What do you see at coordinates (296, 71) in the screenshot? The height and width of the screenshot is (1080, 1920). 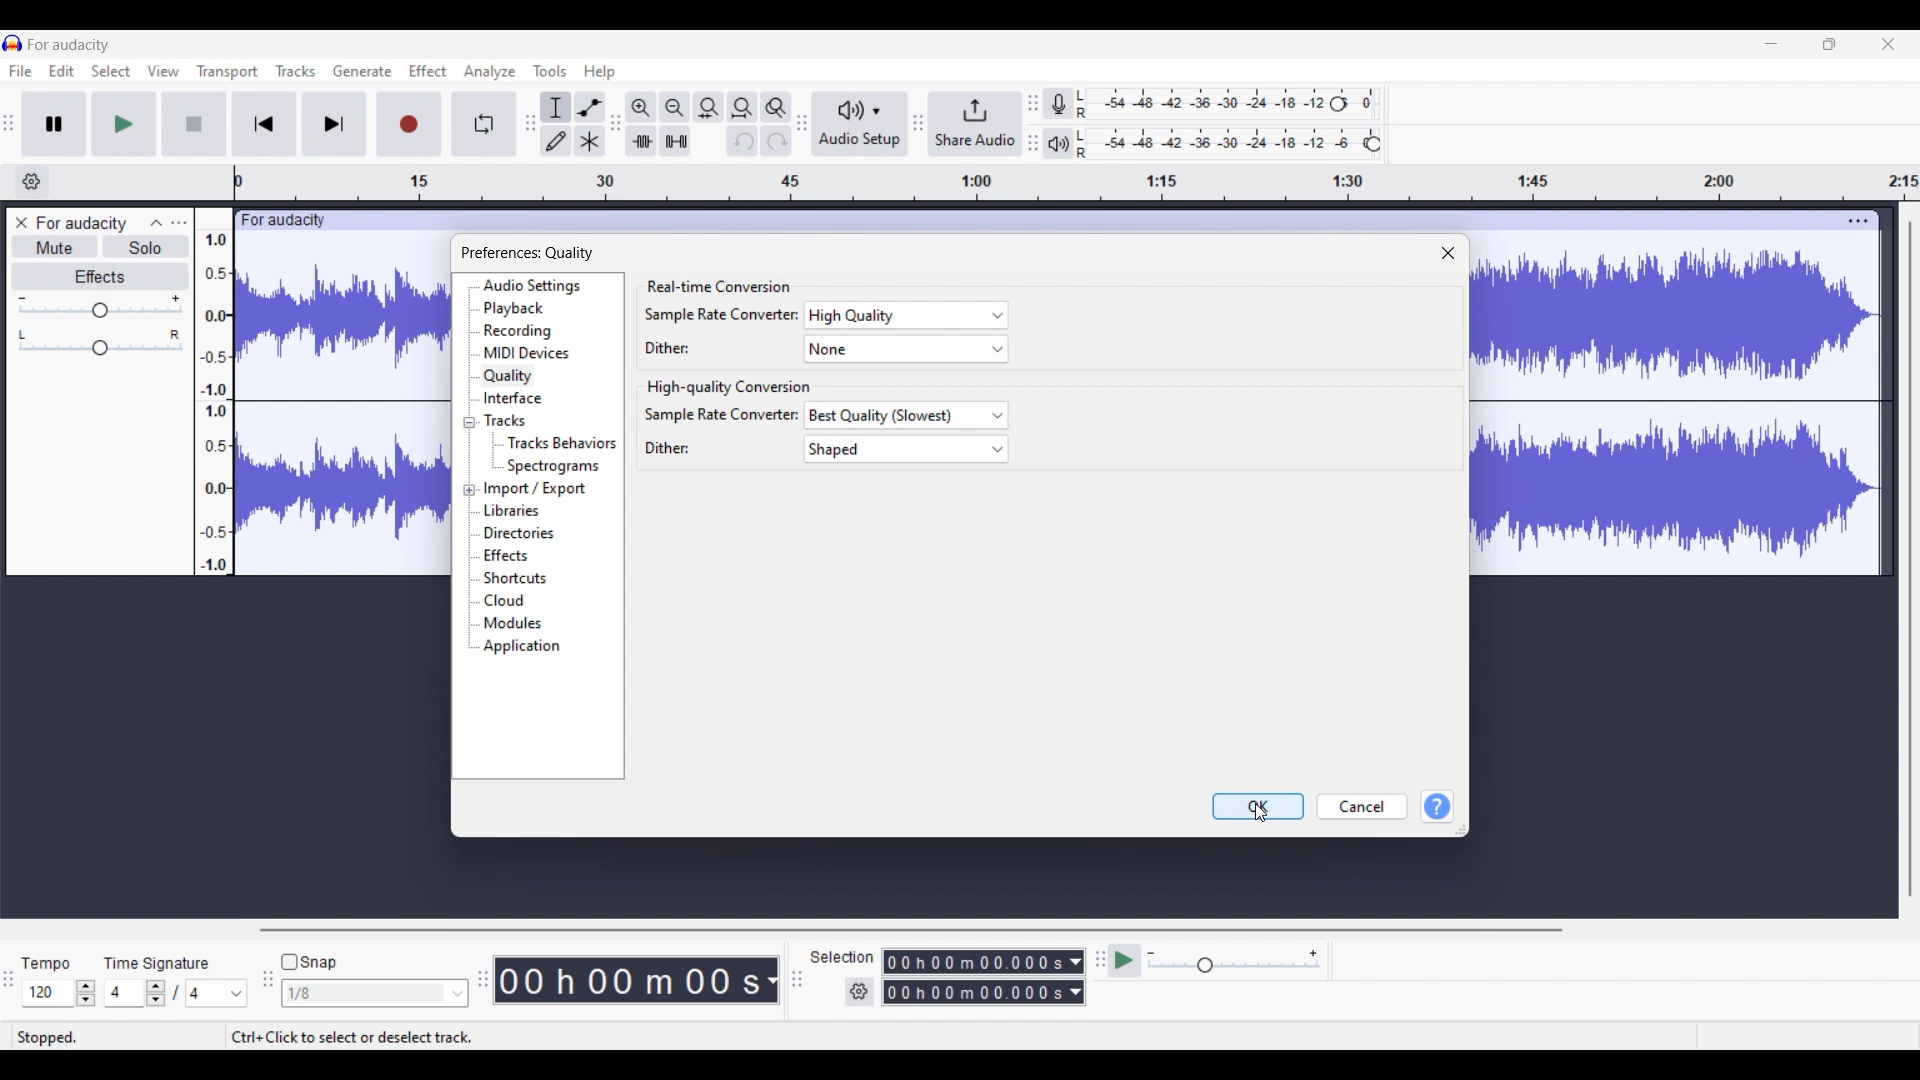 I see `Track menu ` at bounding box center [296, 71].